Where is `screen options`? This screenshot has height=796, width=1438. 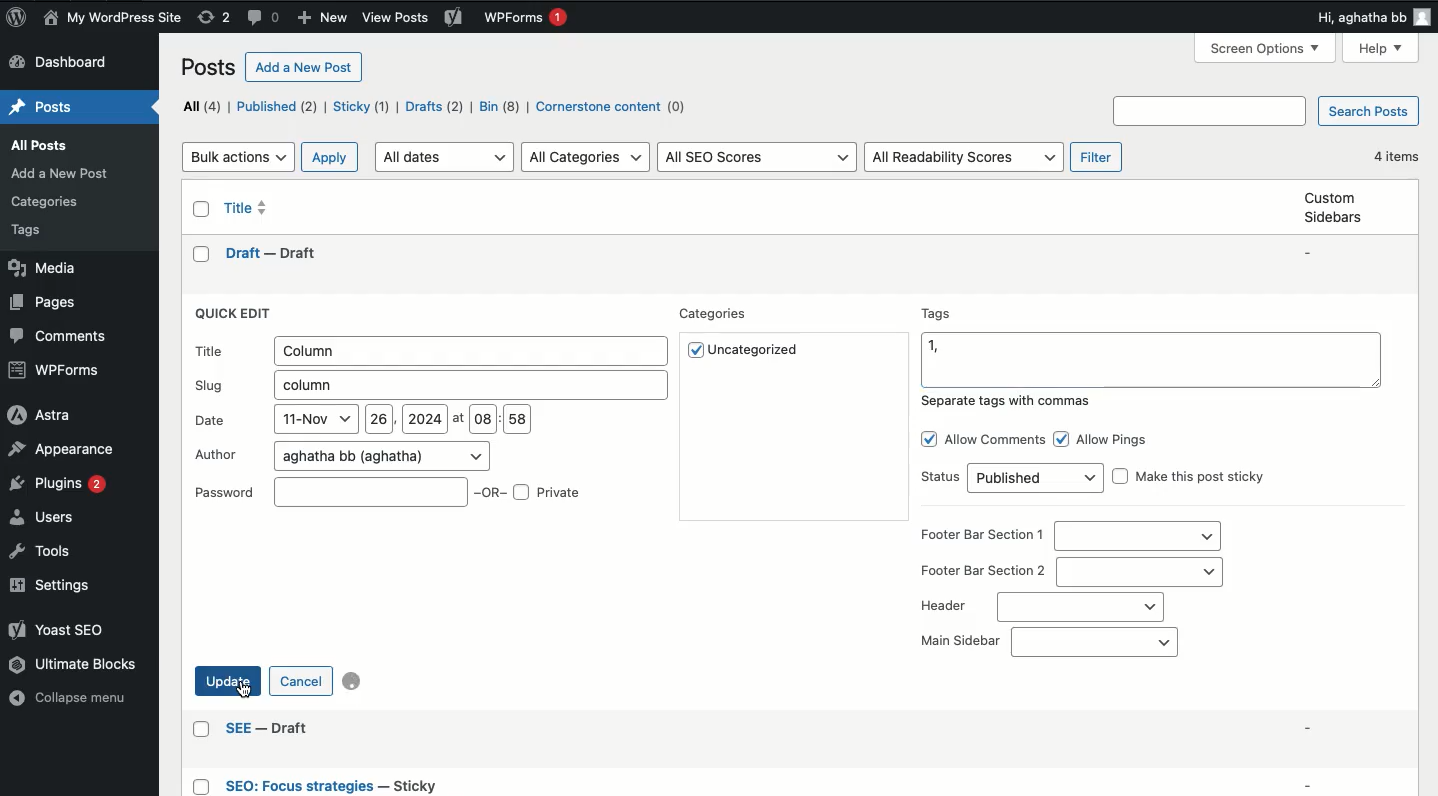
screen options is located at coordinates (1266, 48).